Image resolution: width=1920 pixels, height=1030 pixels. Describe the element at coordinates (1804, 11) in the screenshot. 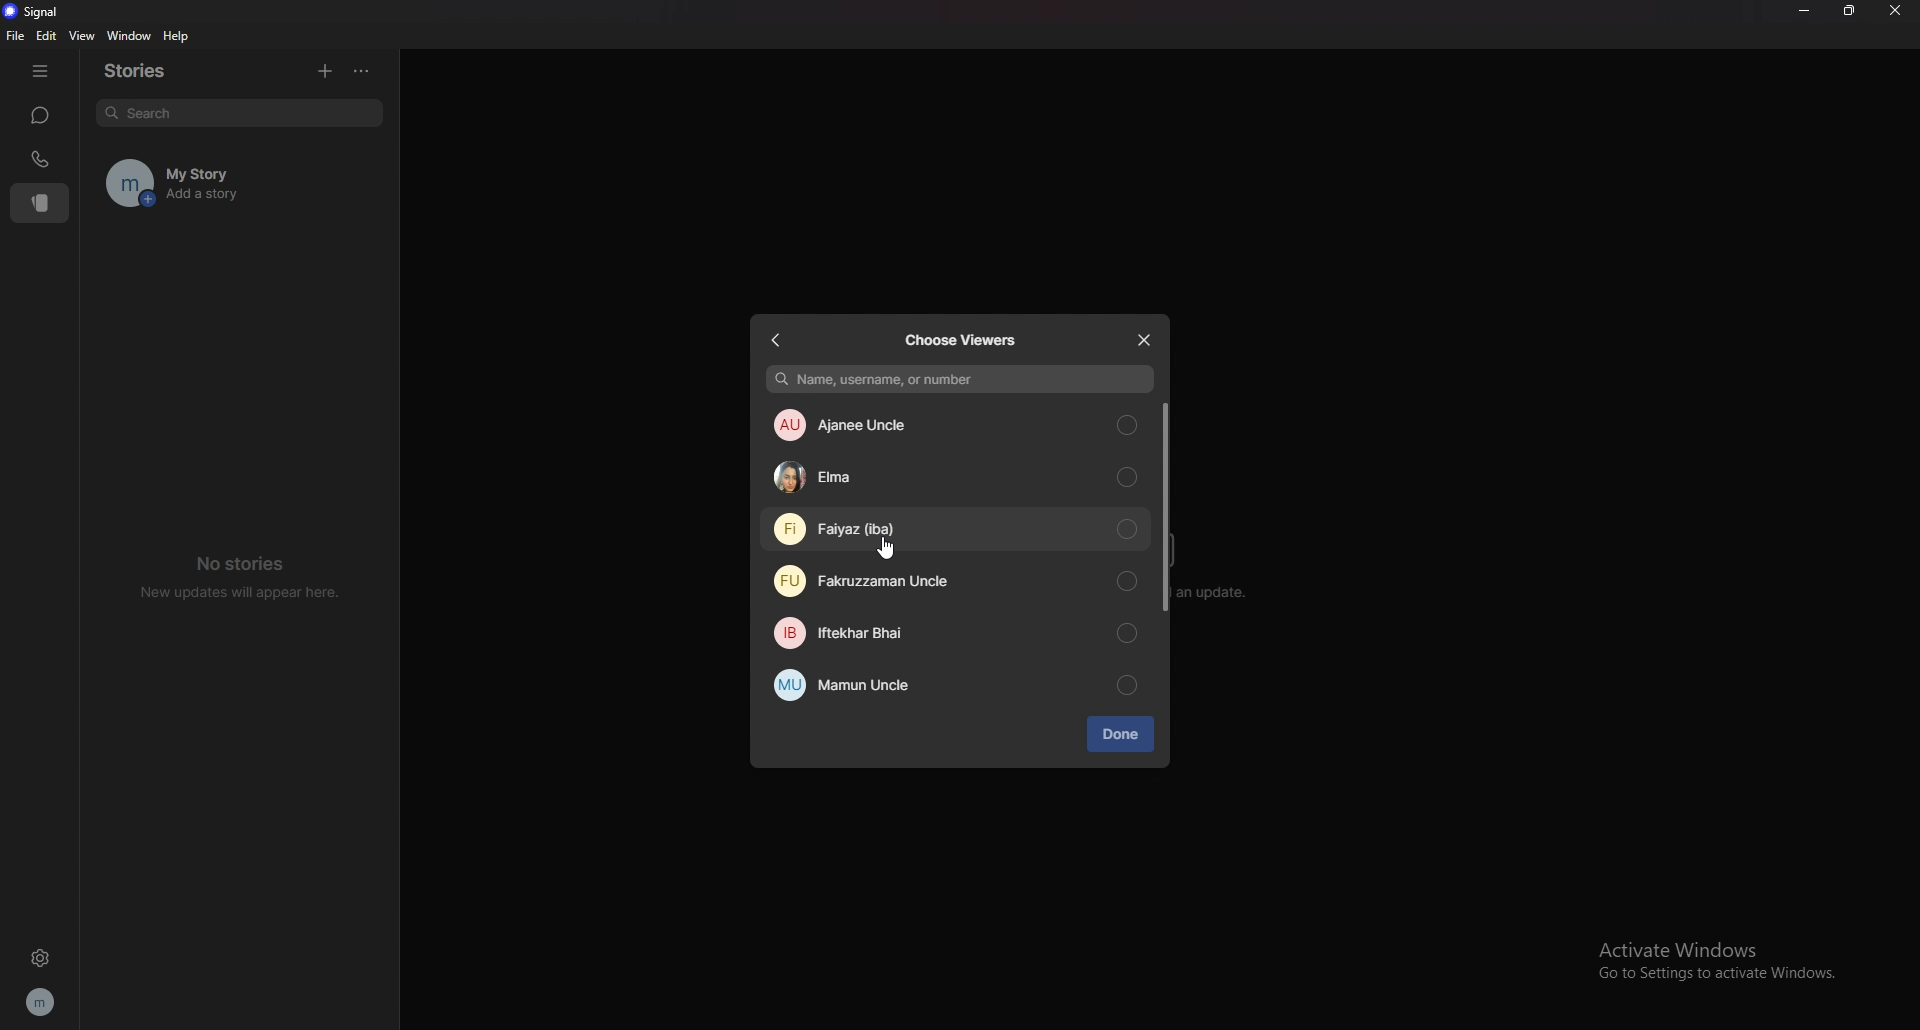

I see `minimize` at that location.